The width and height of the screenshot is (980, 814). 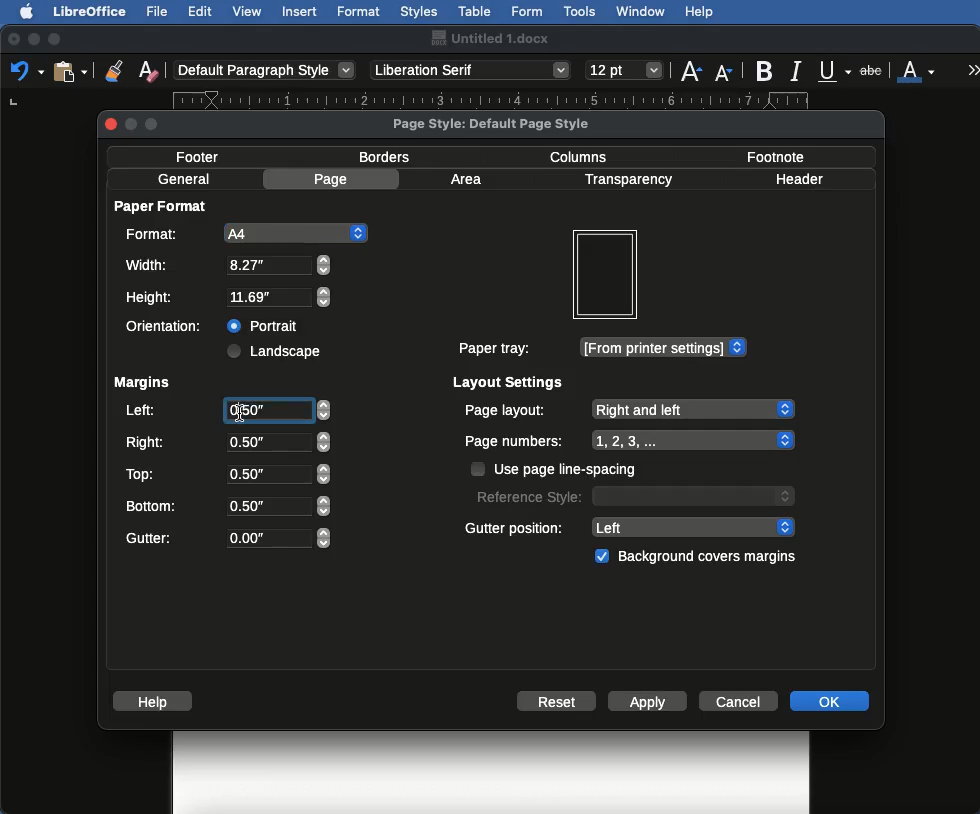 I want to click on Right, so click(x=227, y=442).